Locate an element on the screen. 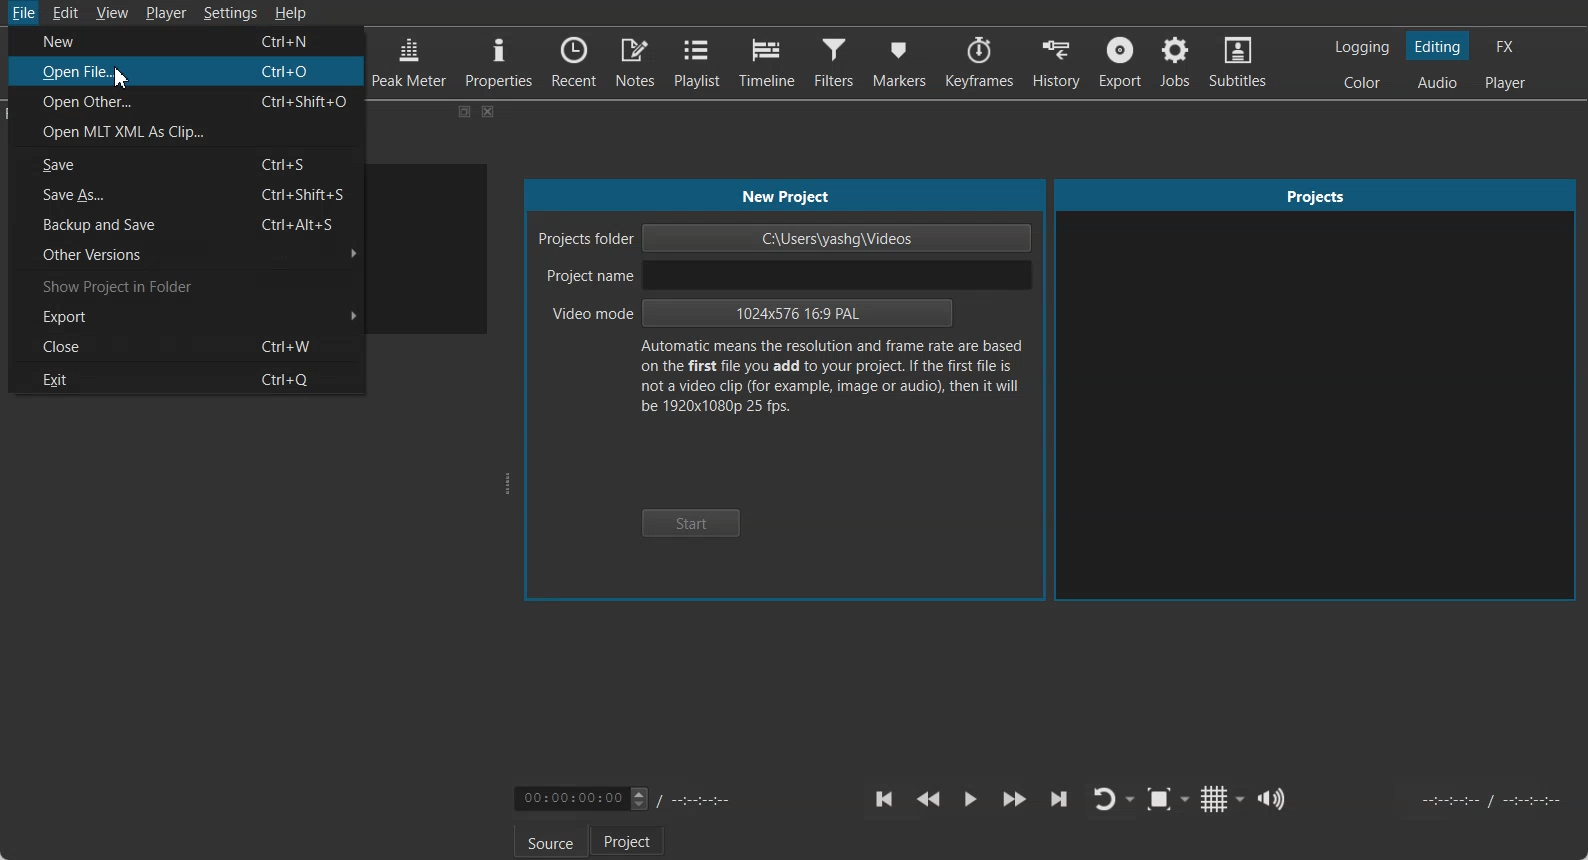 The height and width of the screenshot is (860, 1588). Video Time Adjuster is located at coordinates (581, 798).